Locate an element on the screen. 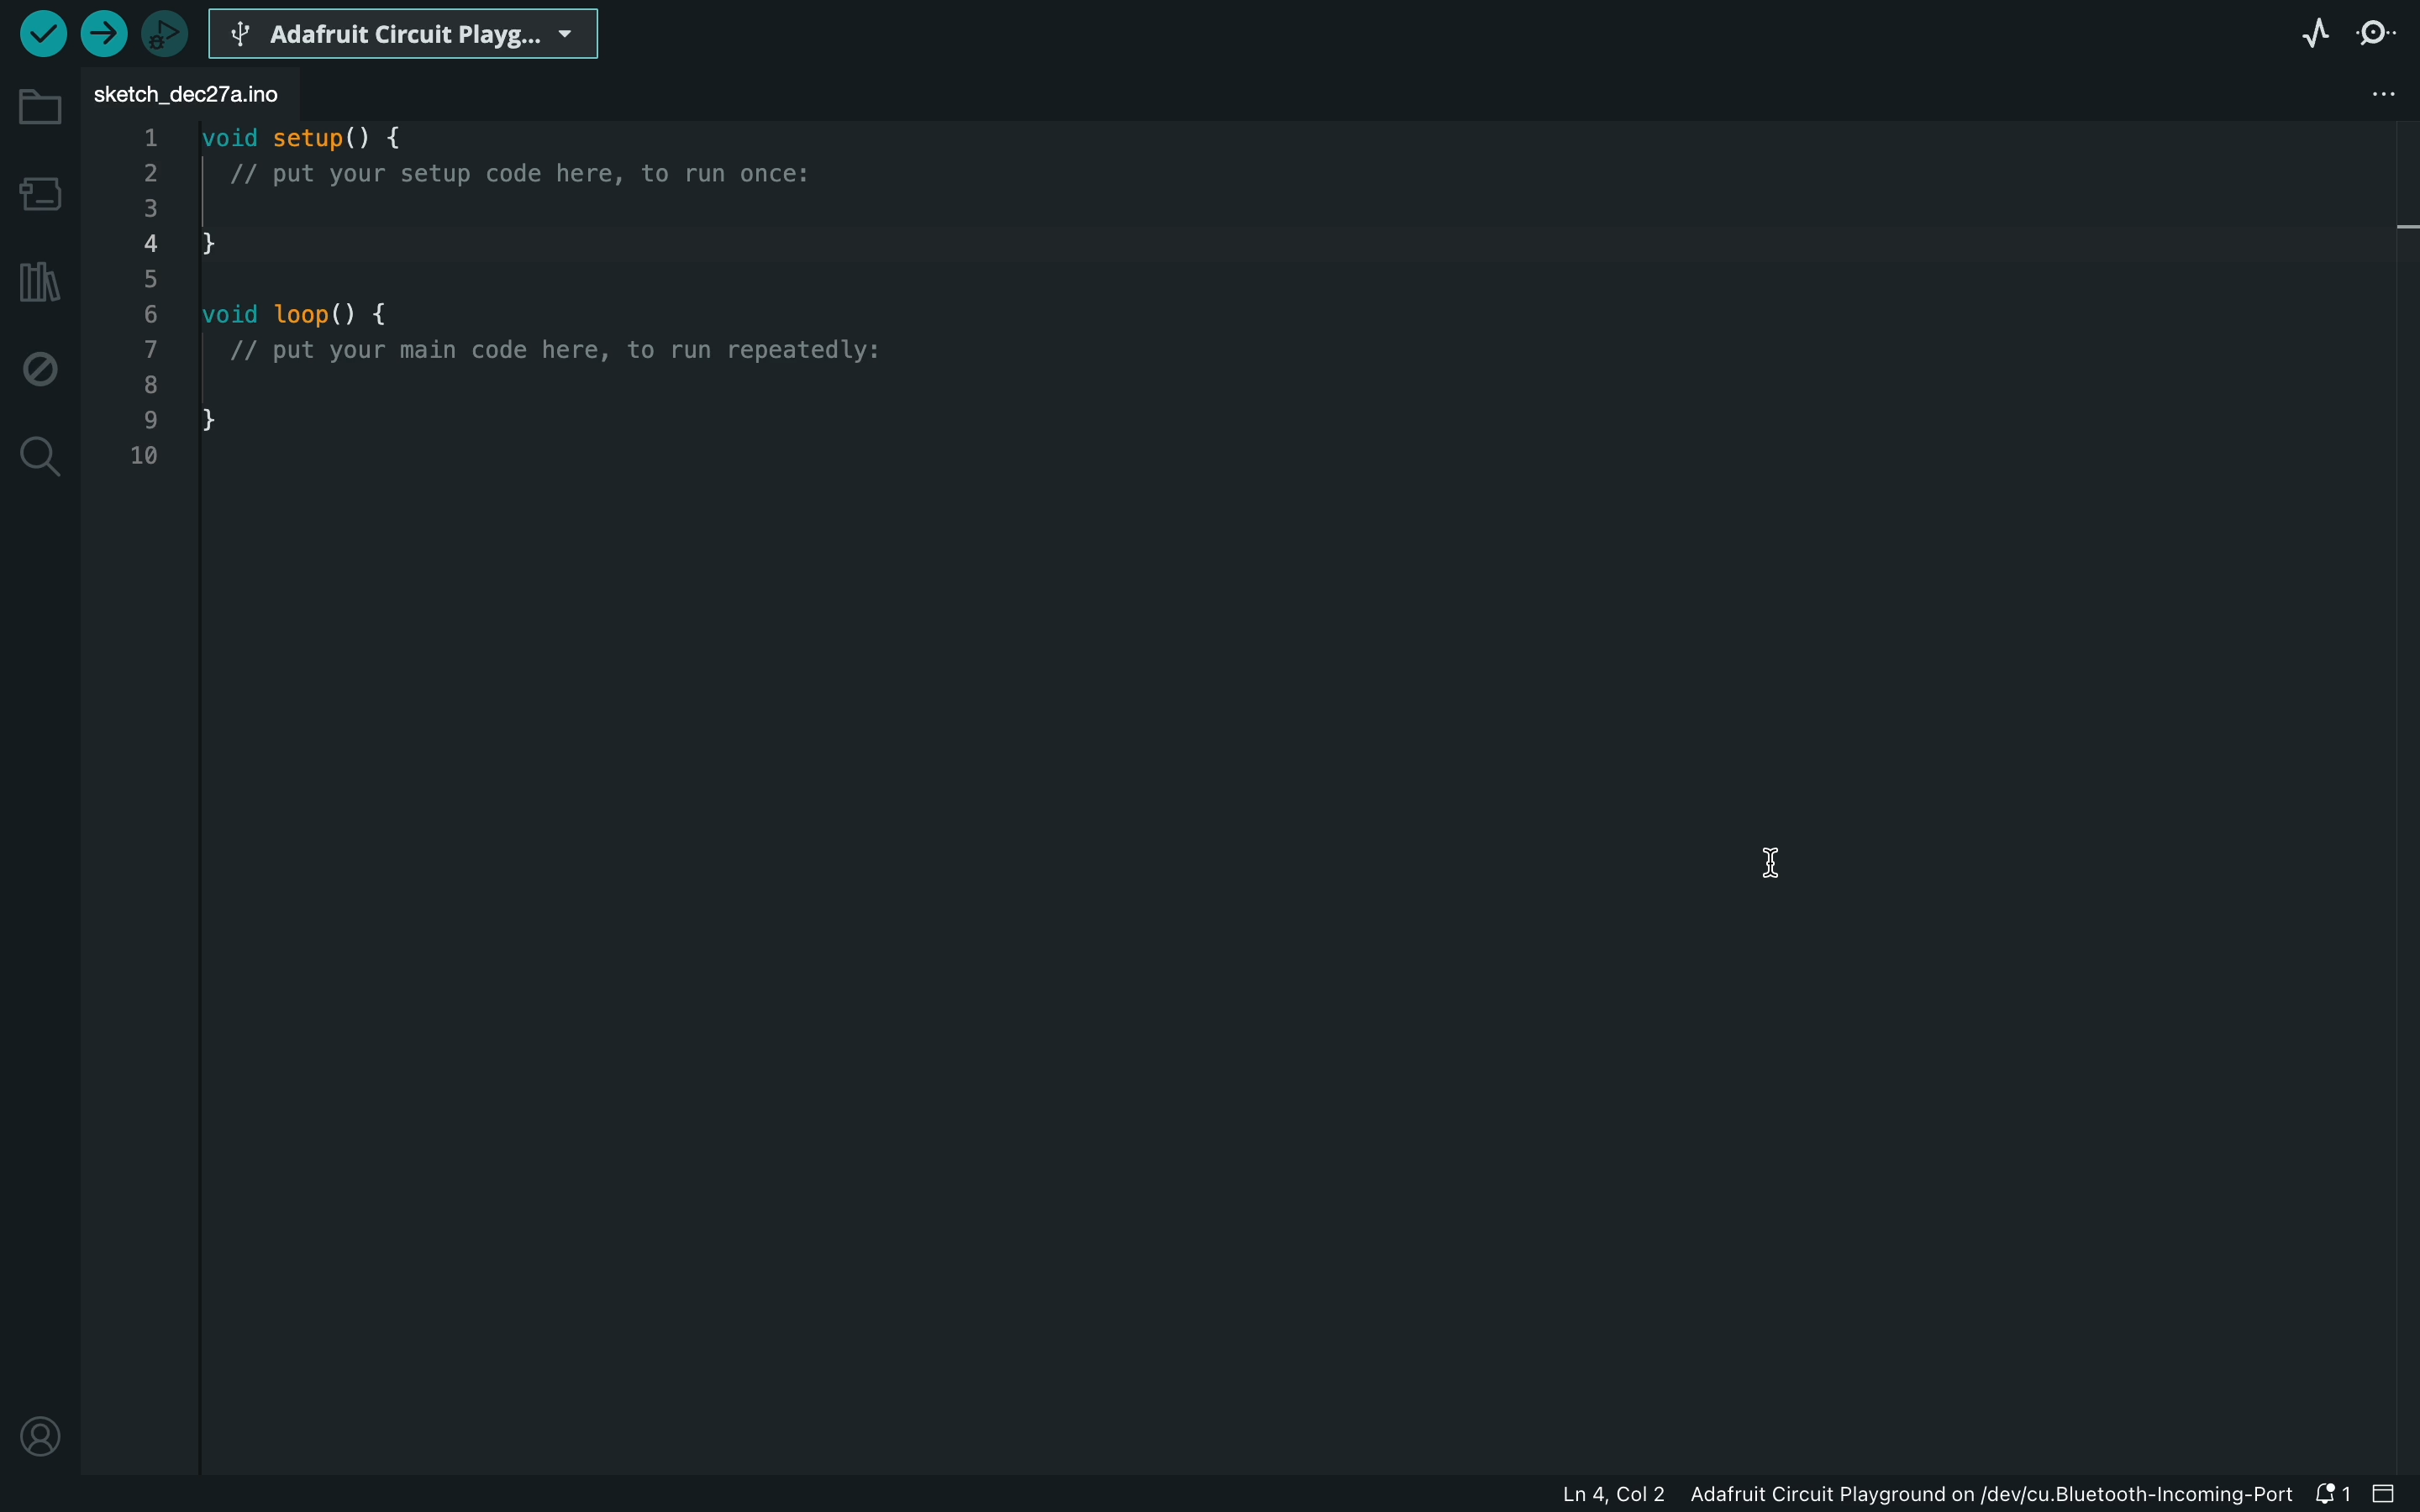 The height and width of the screenshot is (1512, 2420). verify is located at coordinates (43, 36).